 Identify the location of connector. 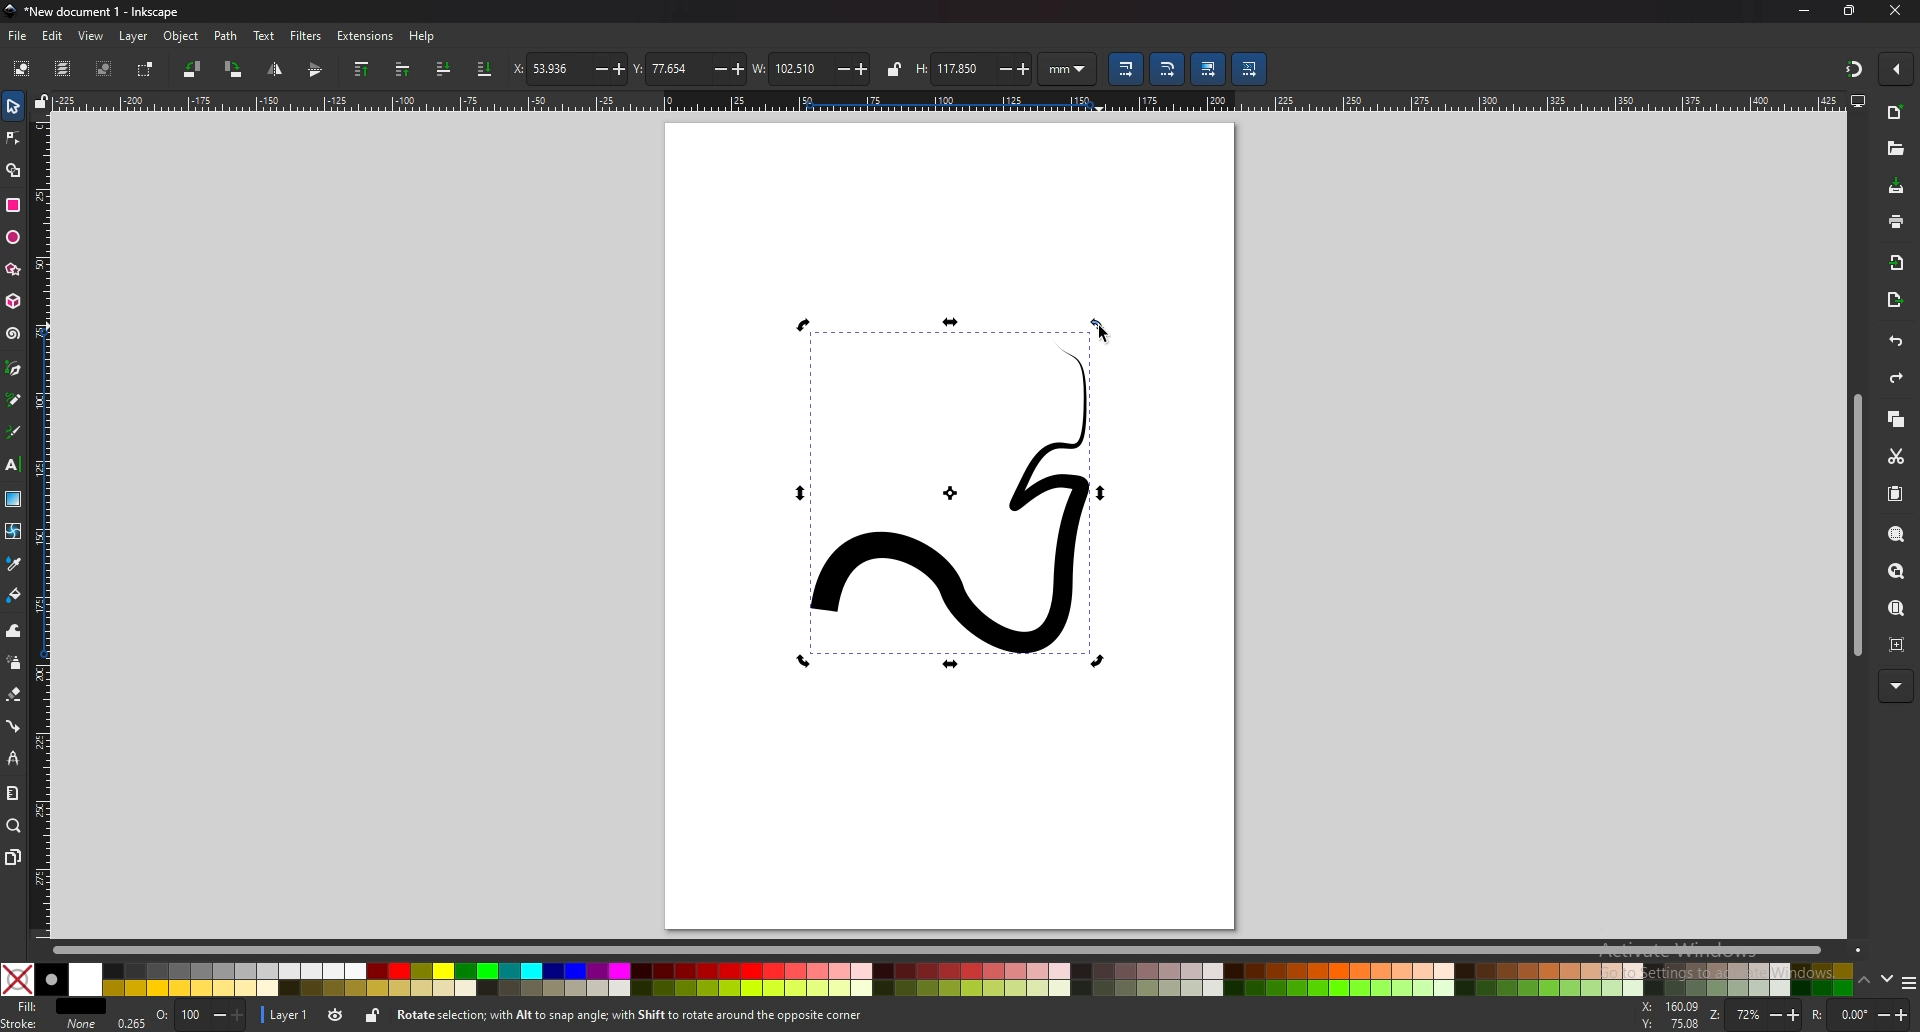
(14, 726).